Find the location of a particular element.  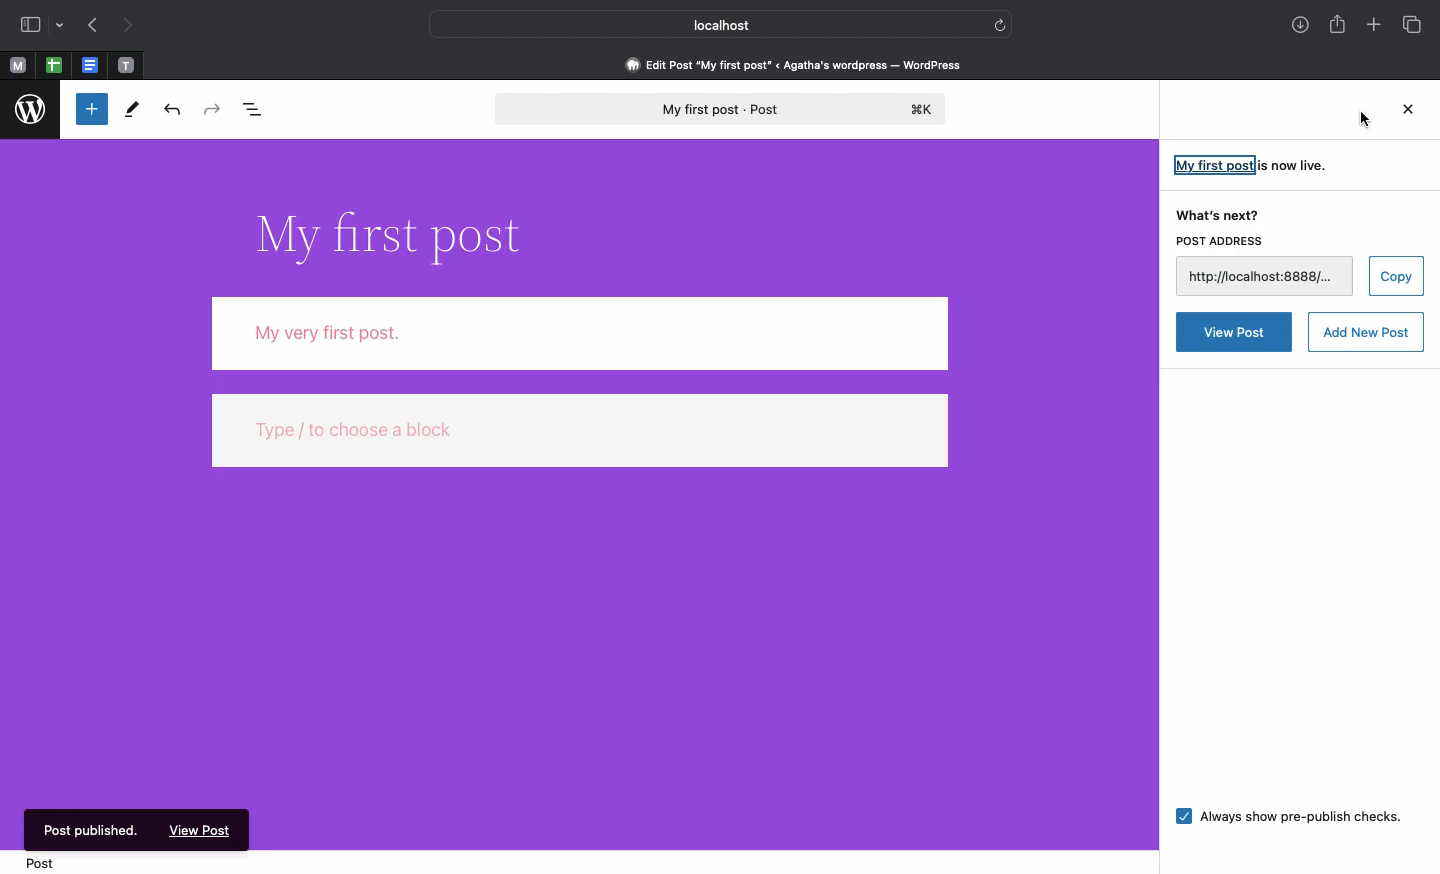

Pinned tabs is located at coordinates (19, 65).